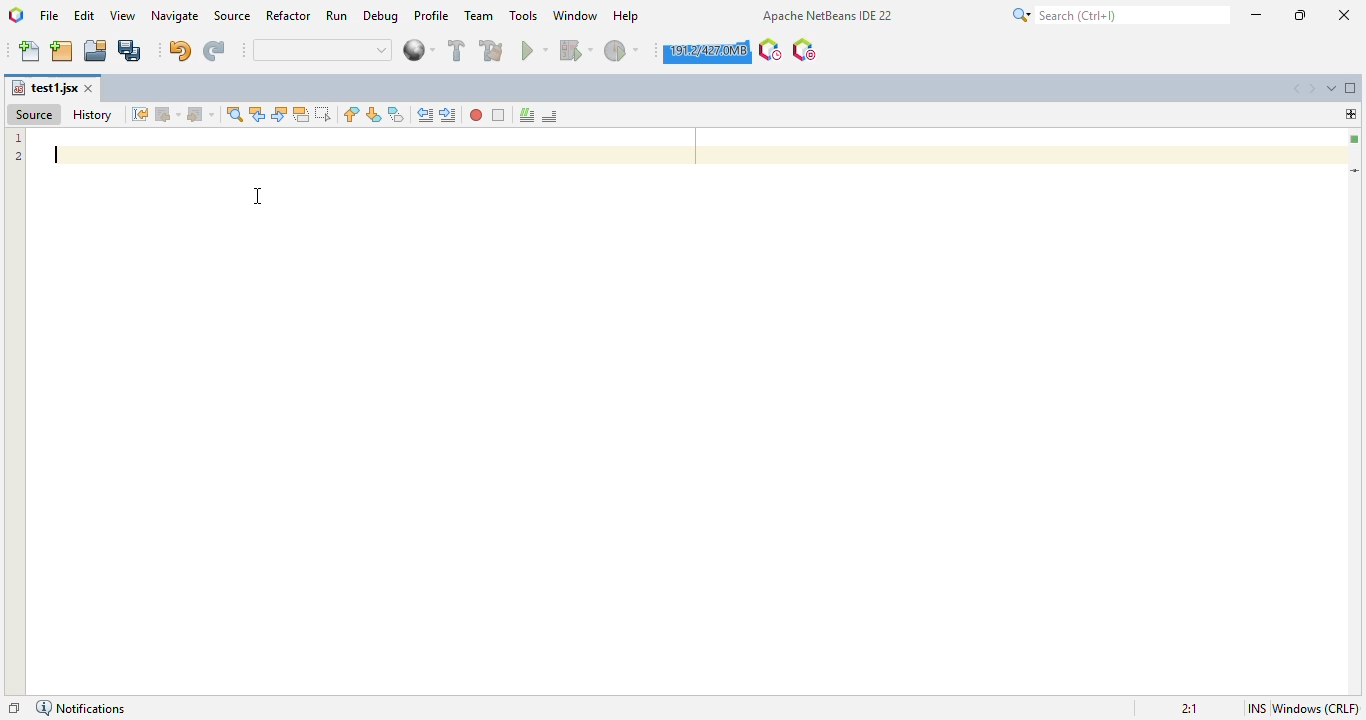 This screenshot has height=720, width=1366. I want to click on shift line right, so click(448, 115).